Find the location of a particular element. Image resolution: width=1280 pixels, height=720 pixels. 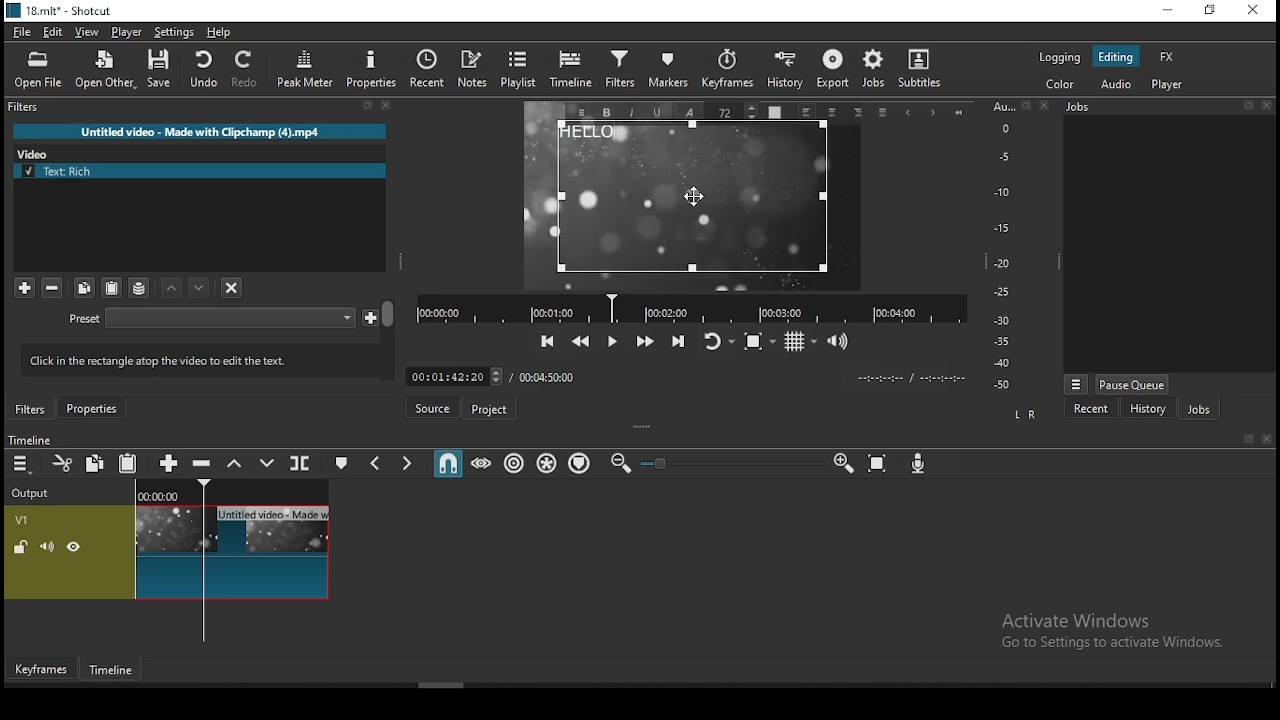

append is located at coordinates (171, 462).